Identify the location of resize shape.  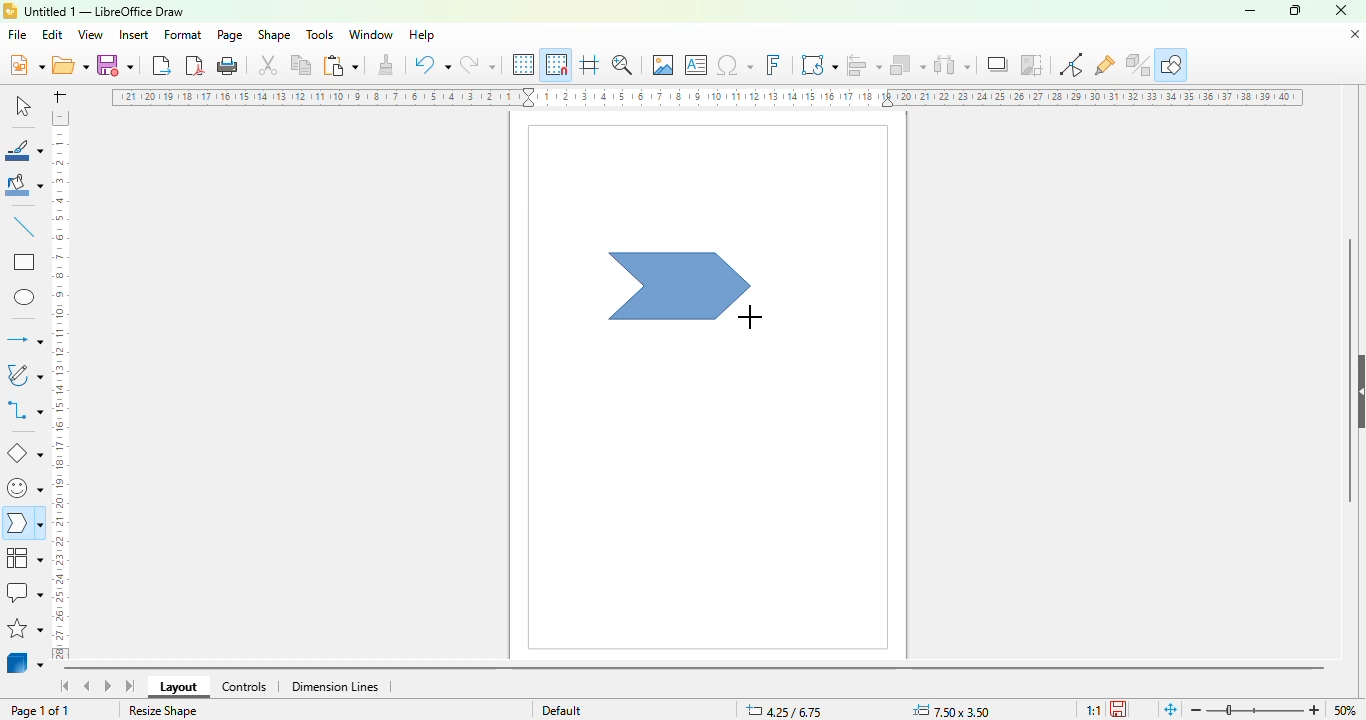
(163, 710).